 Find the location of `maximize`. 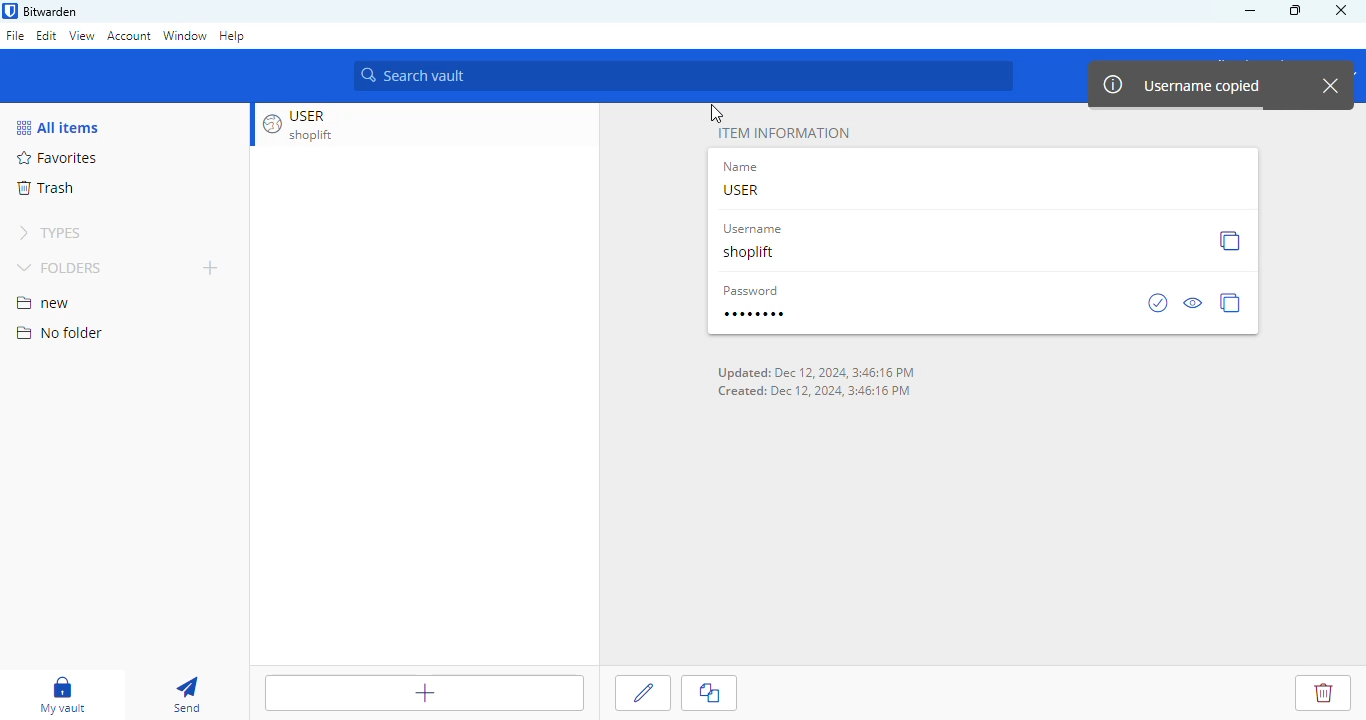

maximize is located at coordinates (1296, 9).